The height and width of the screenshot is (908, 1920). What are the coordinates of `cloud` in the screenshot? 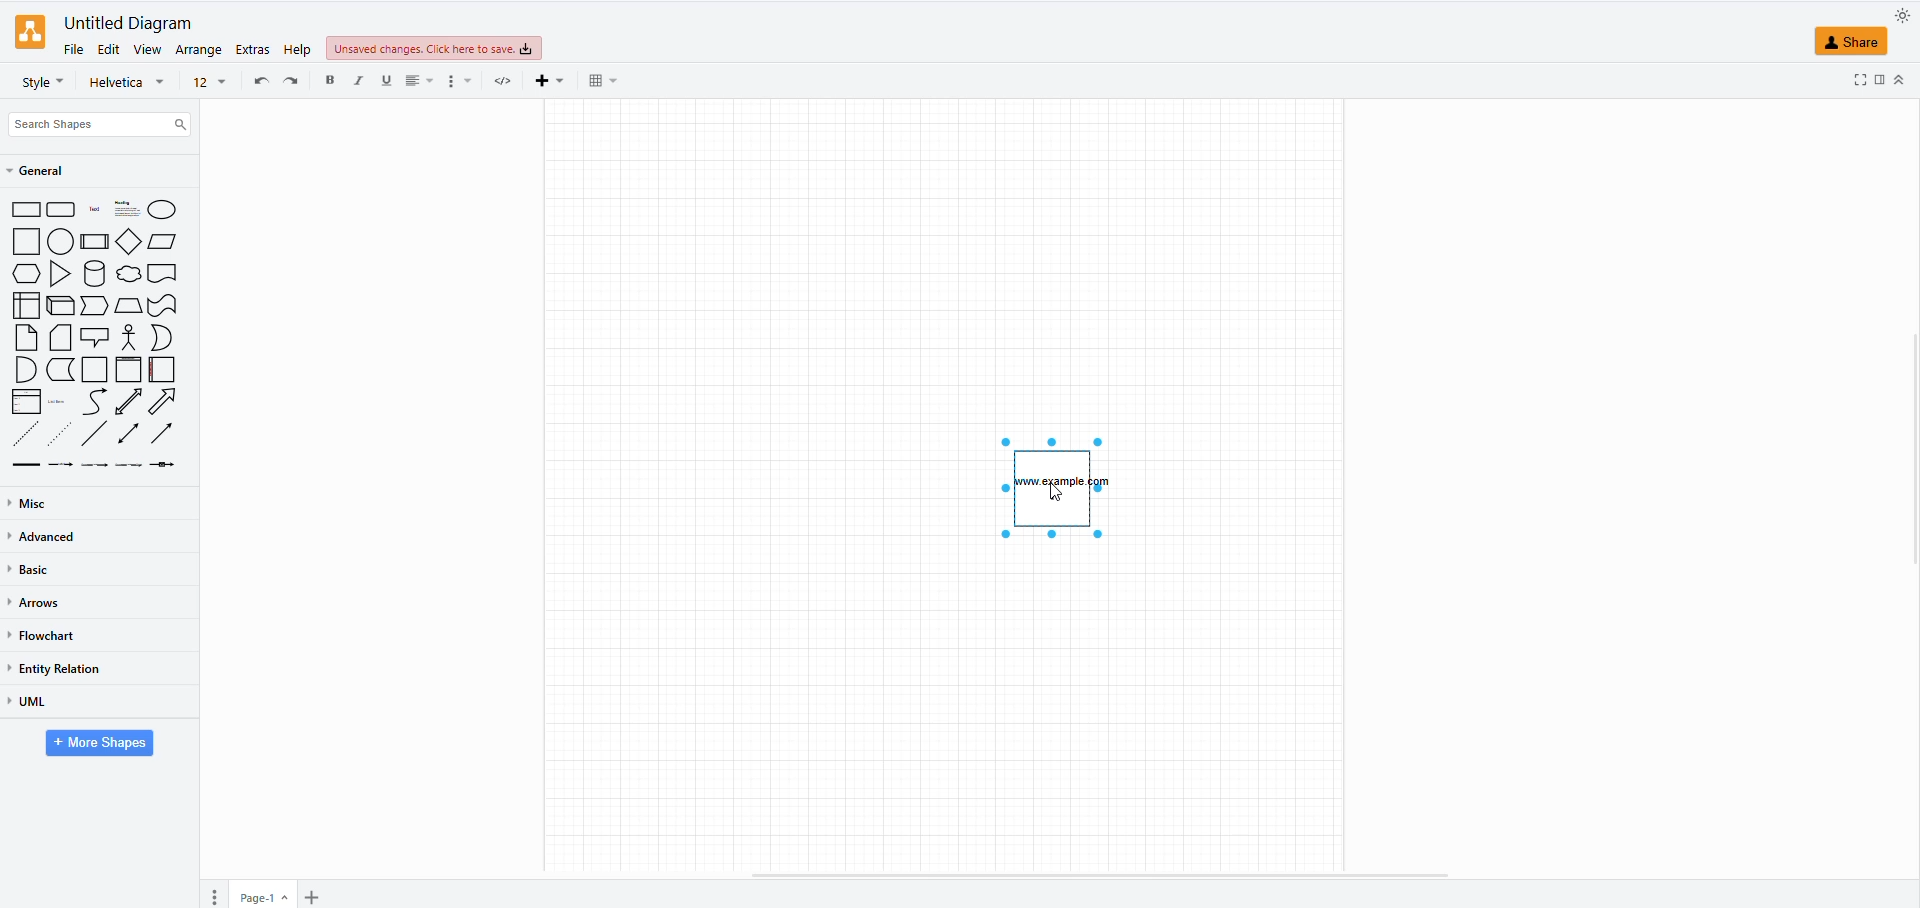 It's located at (129, 274).